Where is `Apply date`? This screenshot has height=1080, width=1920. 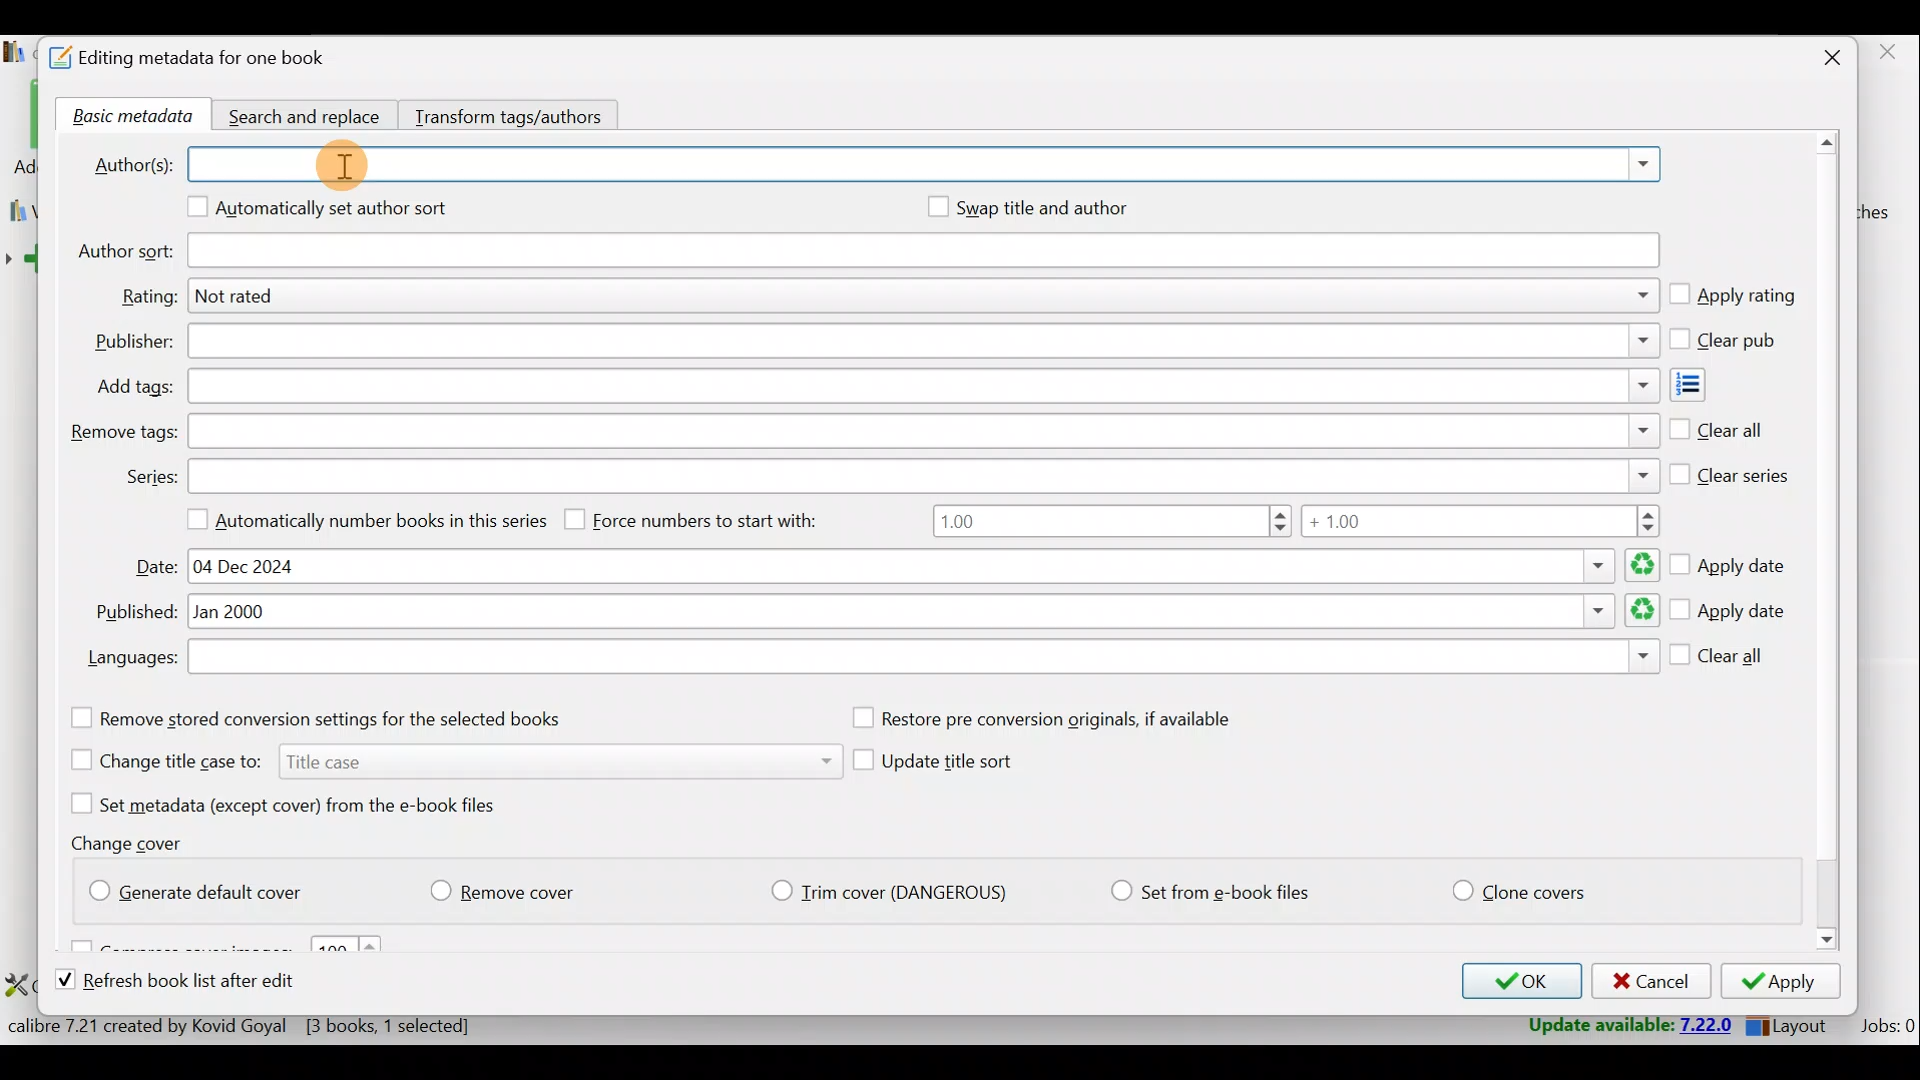
Apply date is located at coordinates (1729, 612).